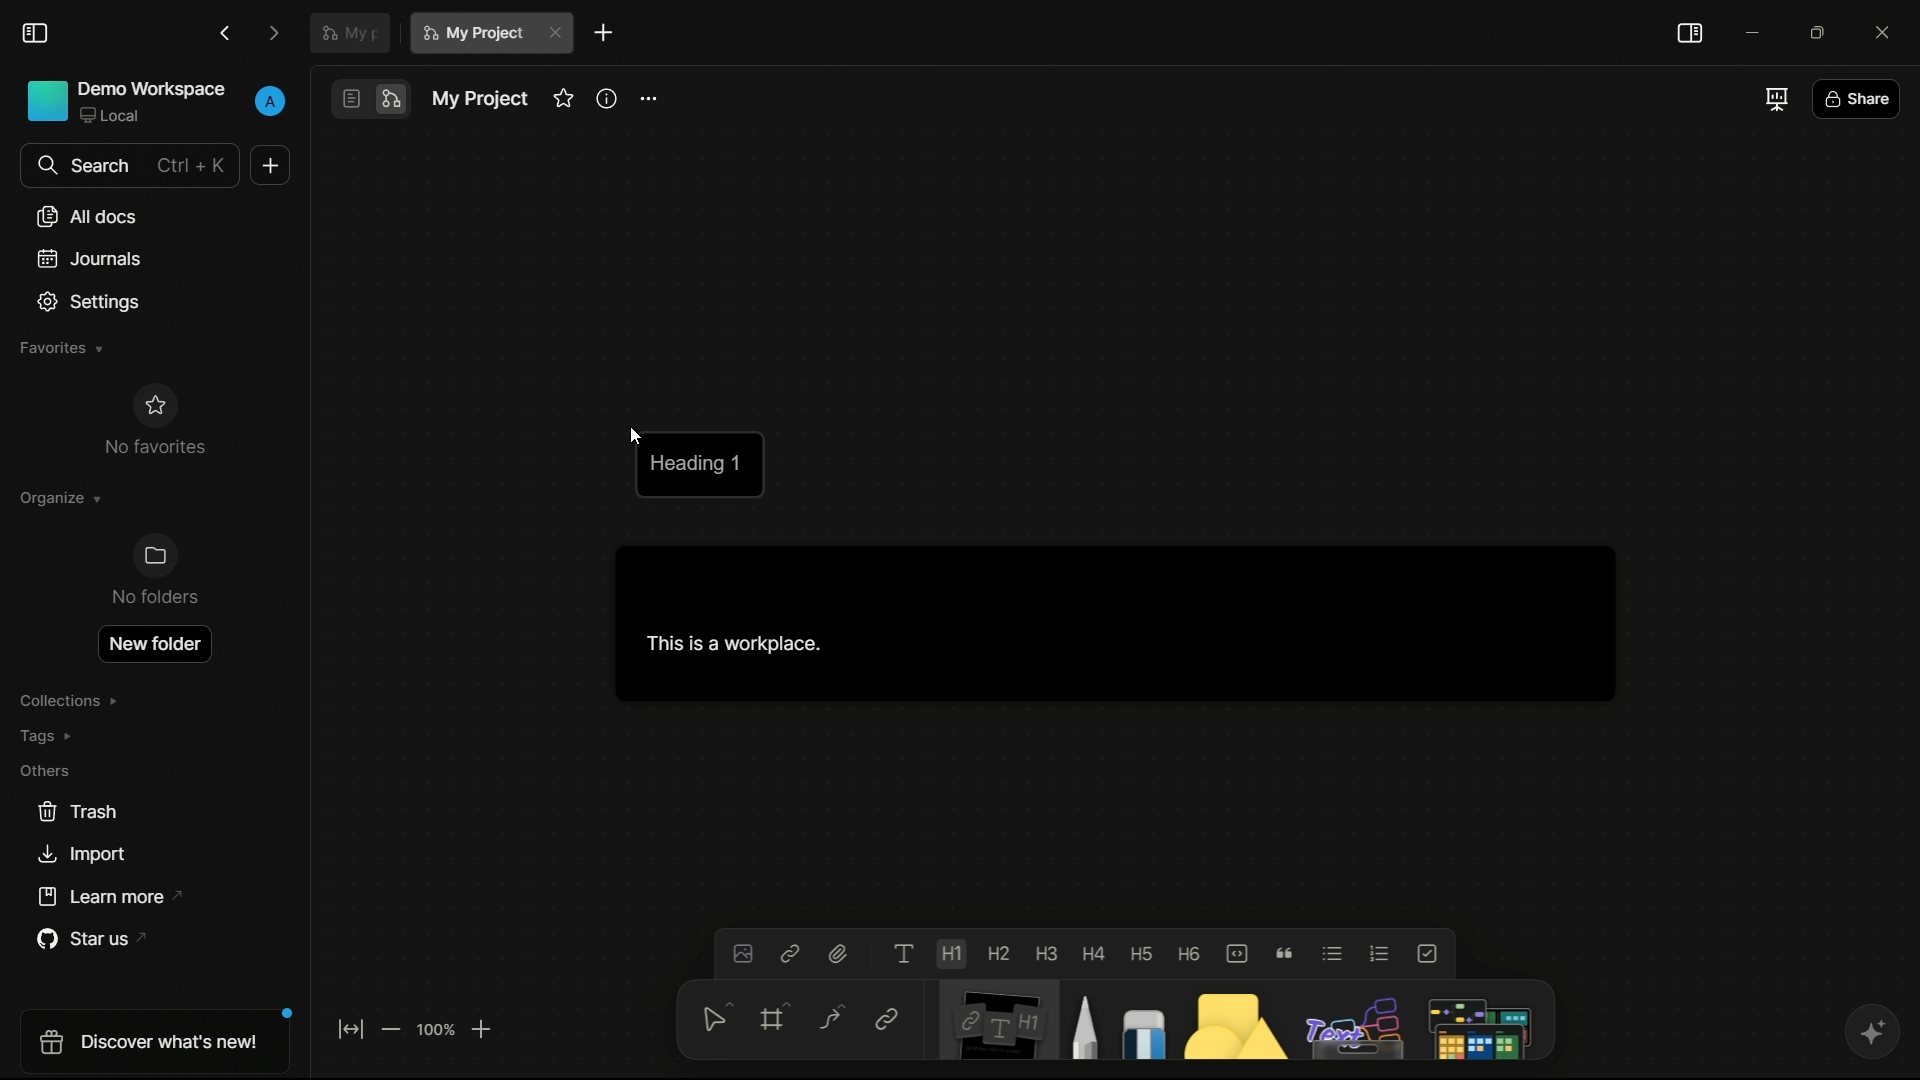  What do you see at coordinates (792, 954) in the screenshot?
I see `insert link` at bounding box center [792, 954].